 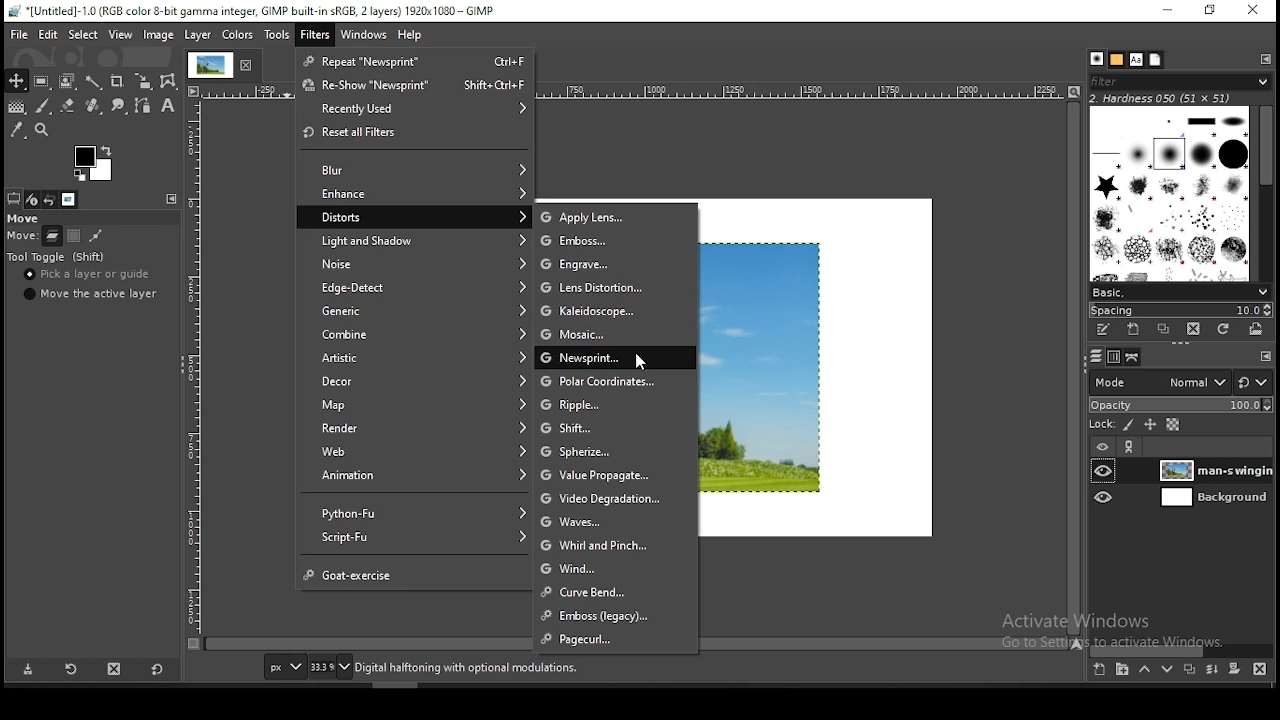 What do you see at coordinates (51, 235) in the screenshot?
I see `move layer` at bounding box center [51, 235].